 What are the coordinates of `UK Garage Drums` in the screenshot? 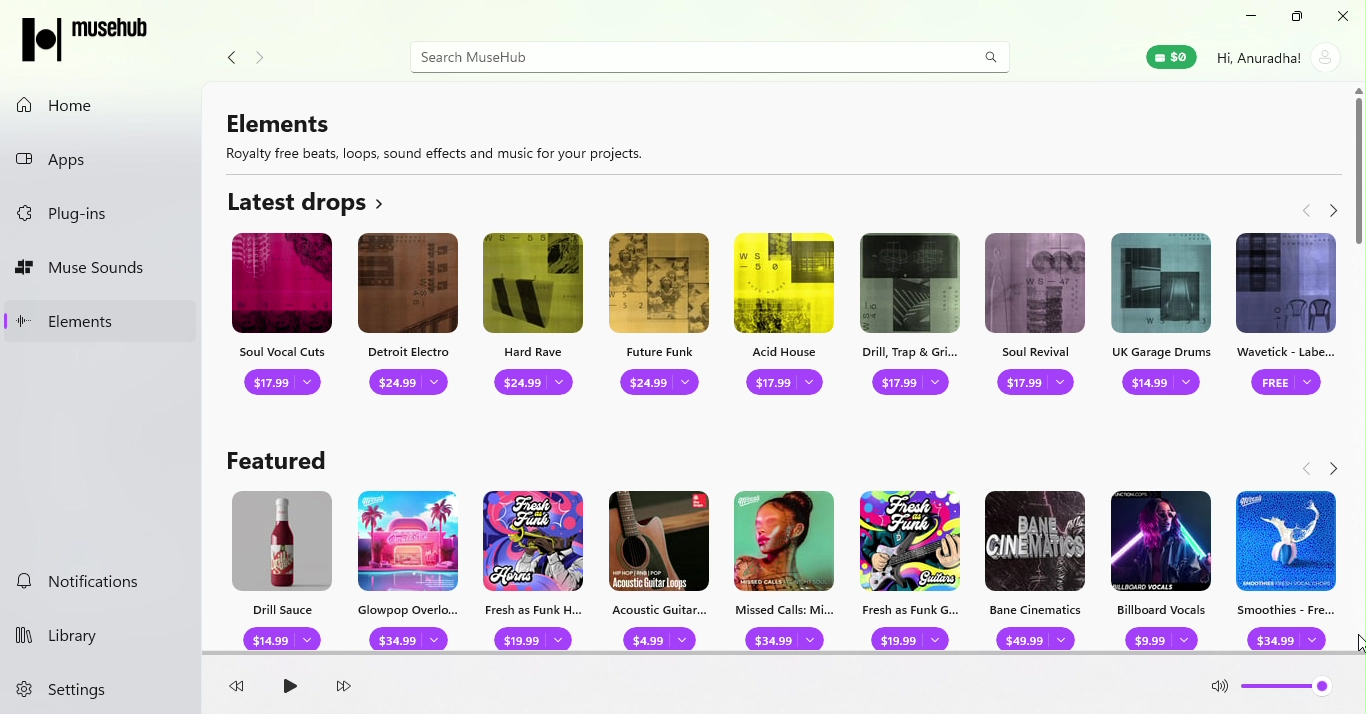 It's located at (1163, 319).